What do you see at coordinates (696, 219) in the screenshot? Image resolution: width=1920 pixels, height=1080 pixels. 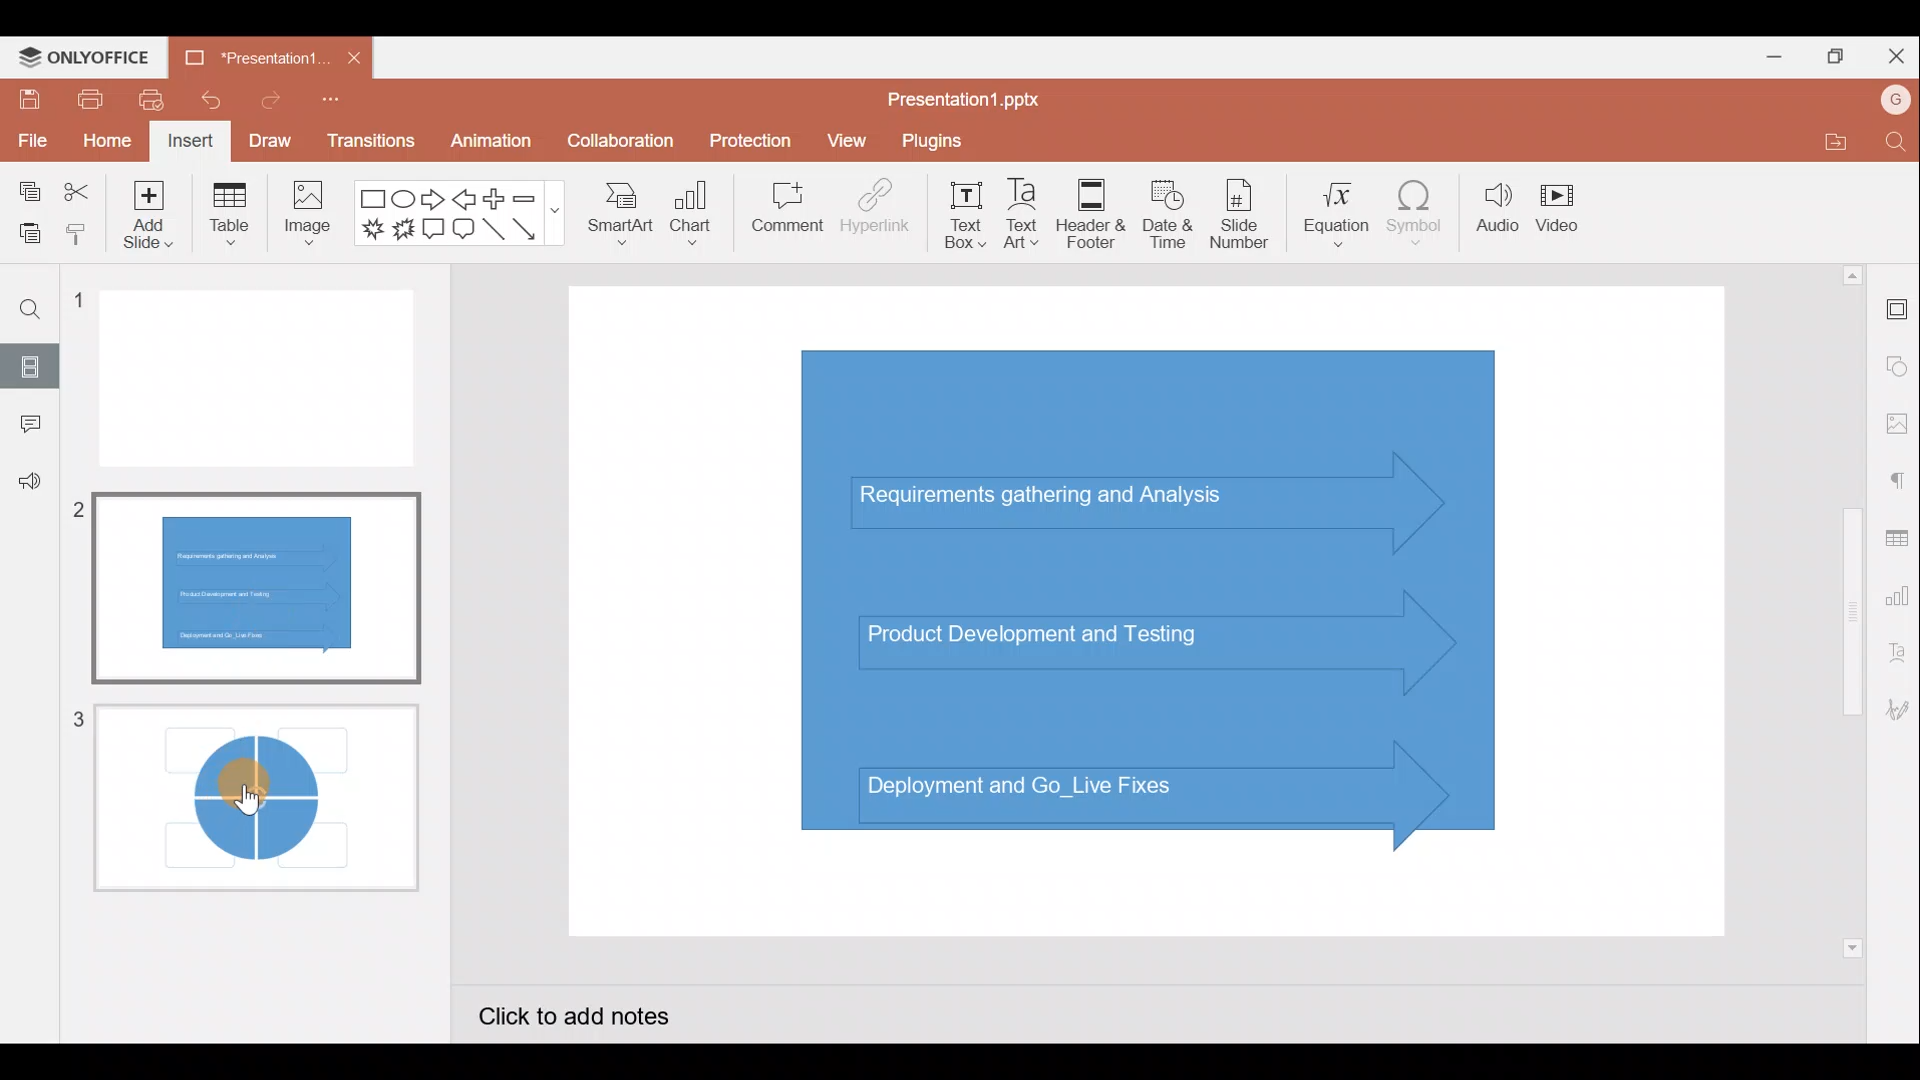 I see `Chart` at bounding box center [696, 219].